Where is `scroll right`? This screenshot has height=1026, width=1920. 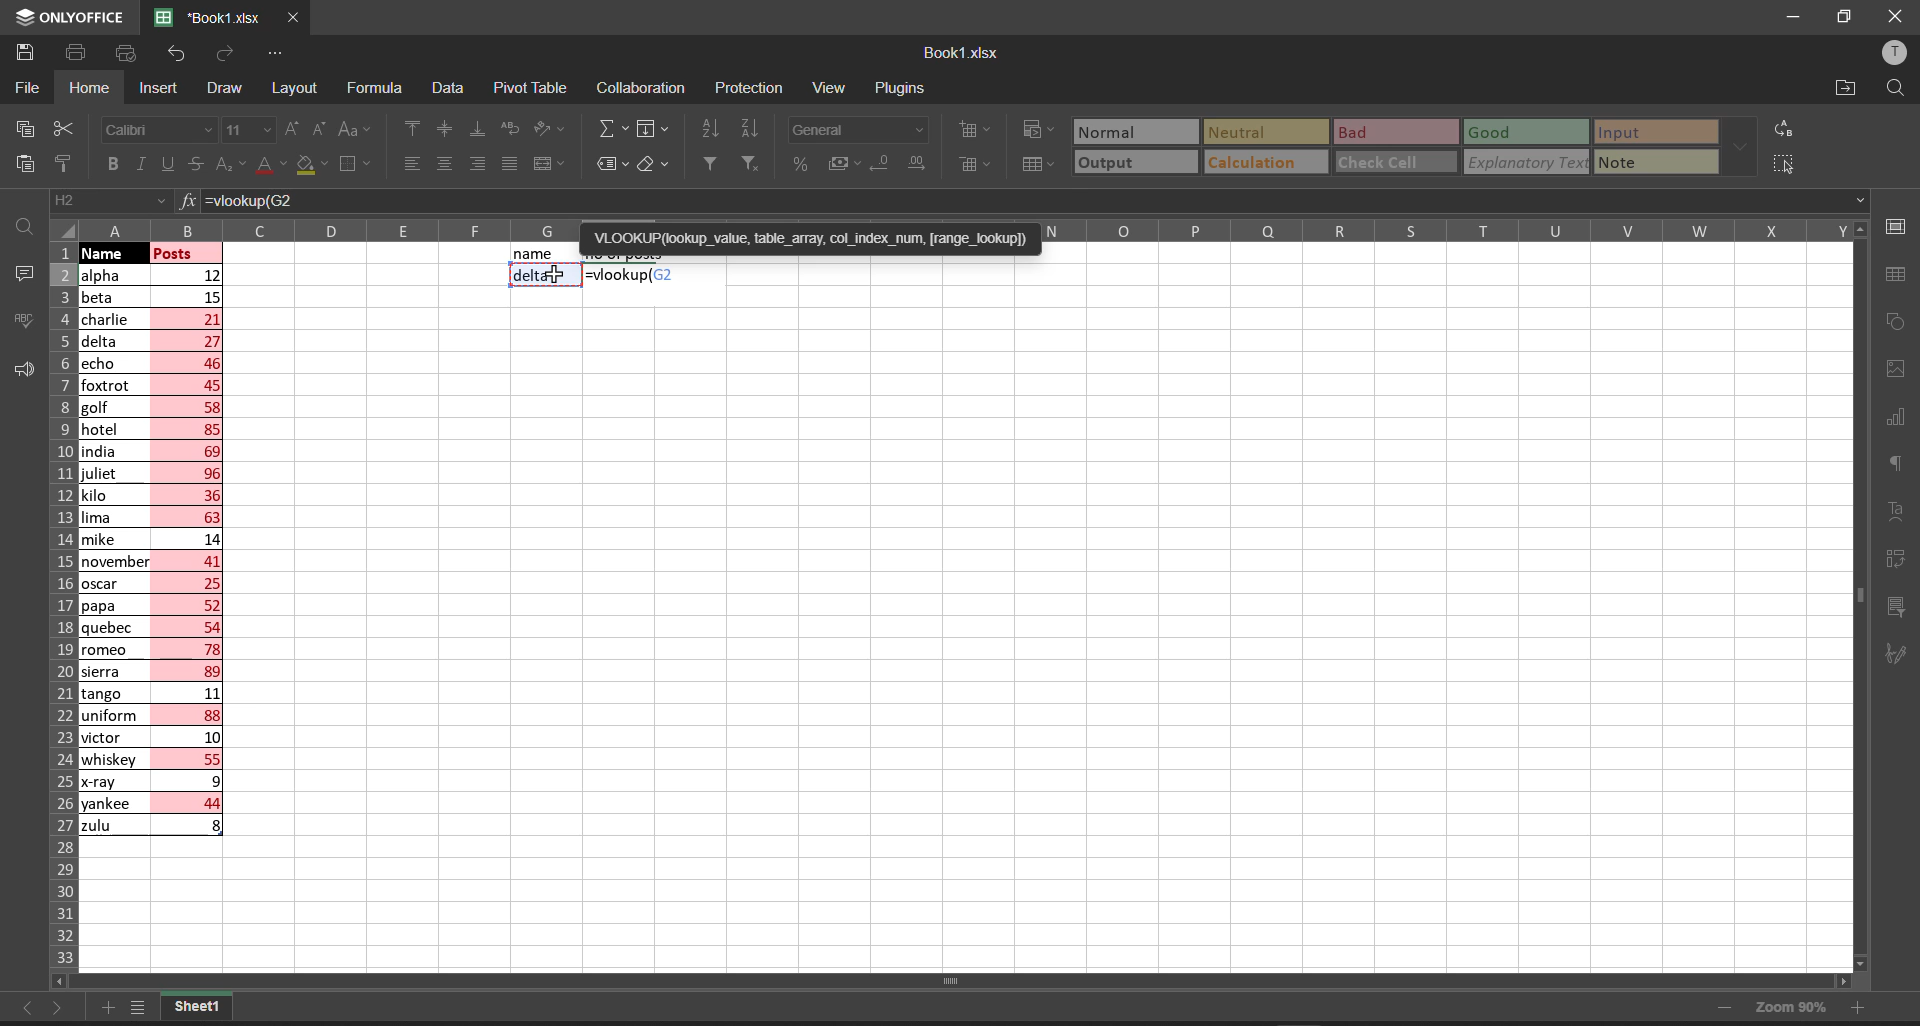 scroll right is located at coordinates (1838, 978).